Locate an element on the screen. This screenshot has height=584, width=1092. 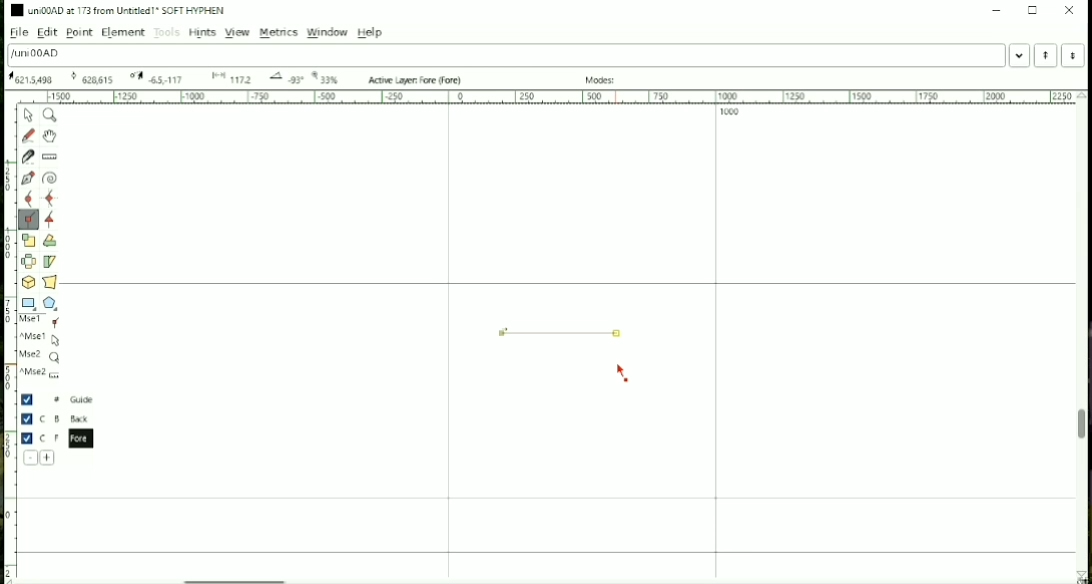
Rotate the selection is located at coordinates (50, 242).